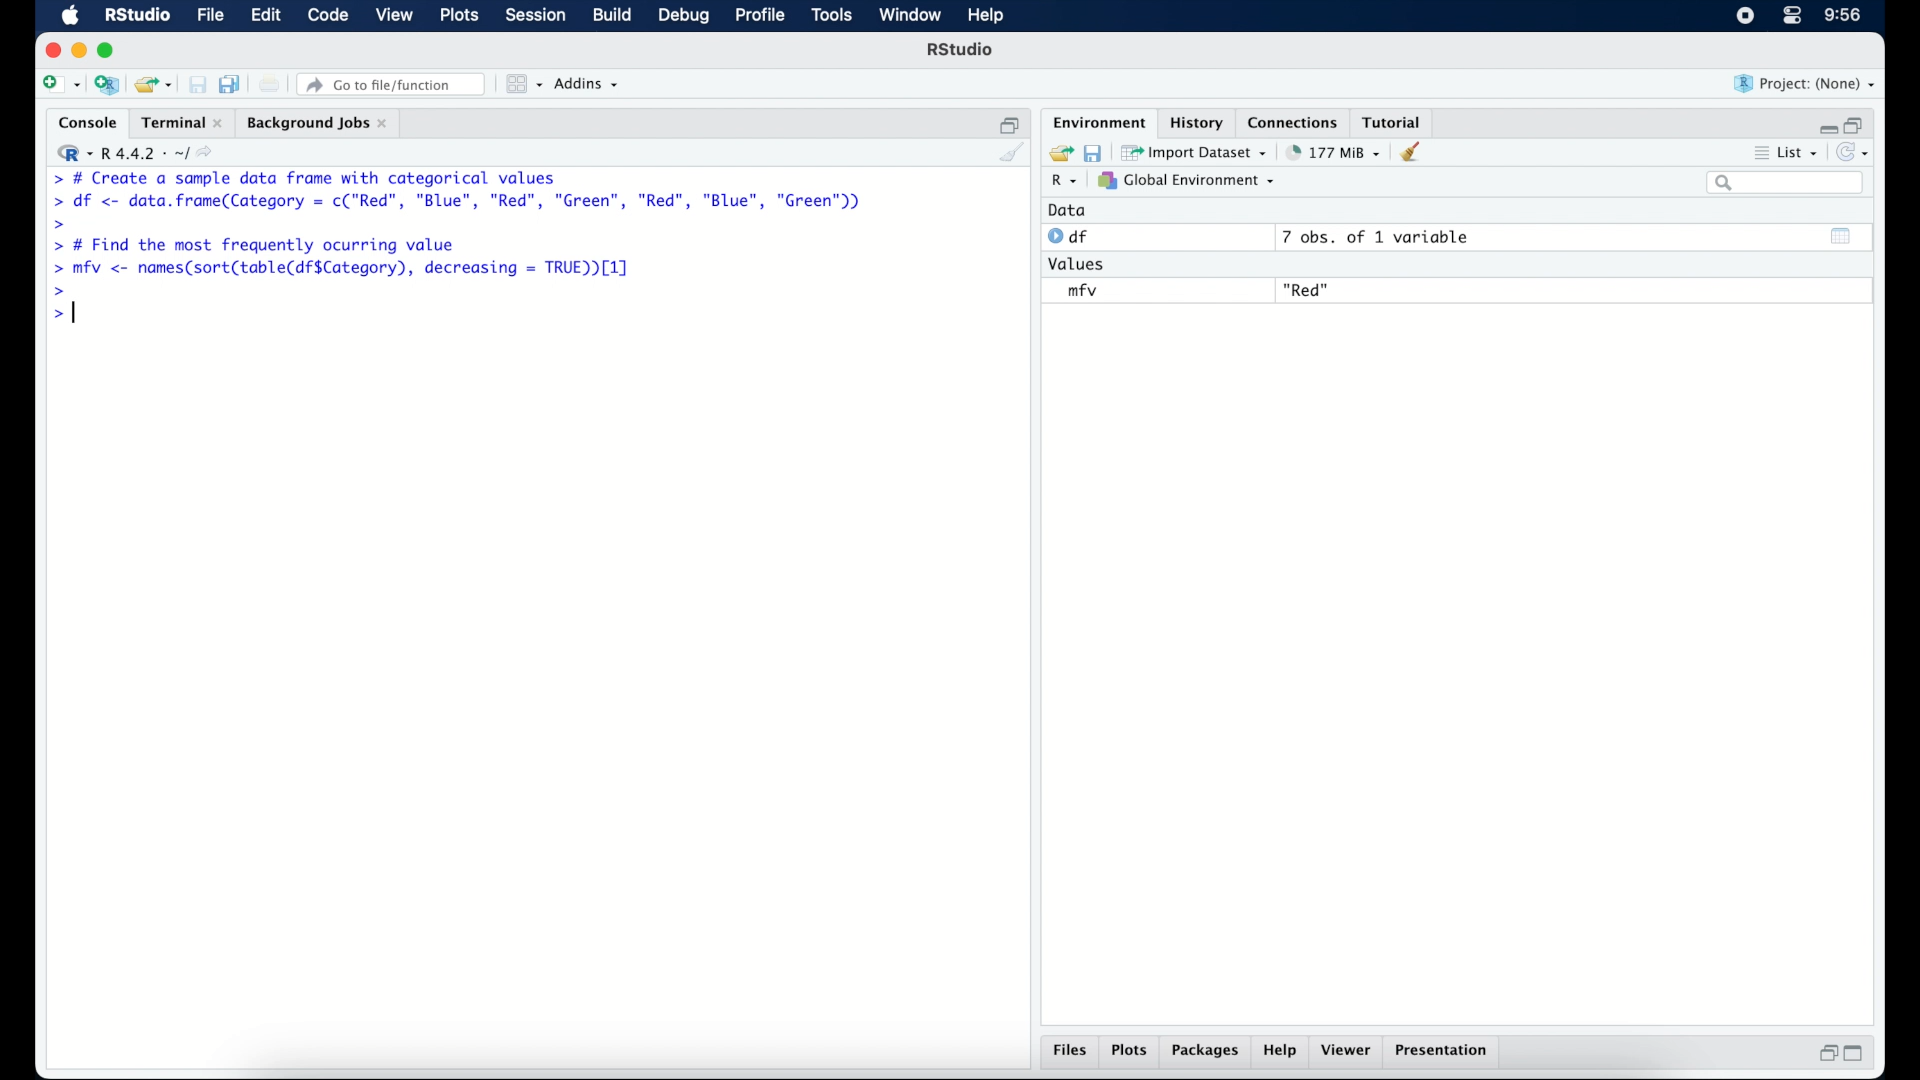 The width and height of the screenshot is (1920, 1080). What do you see at coordinates (1855, 151) in the screenshot?
I see `refresh` at bounding box center [1855, 151].